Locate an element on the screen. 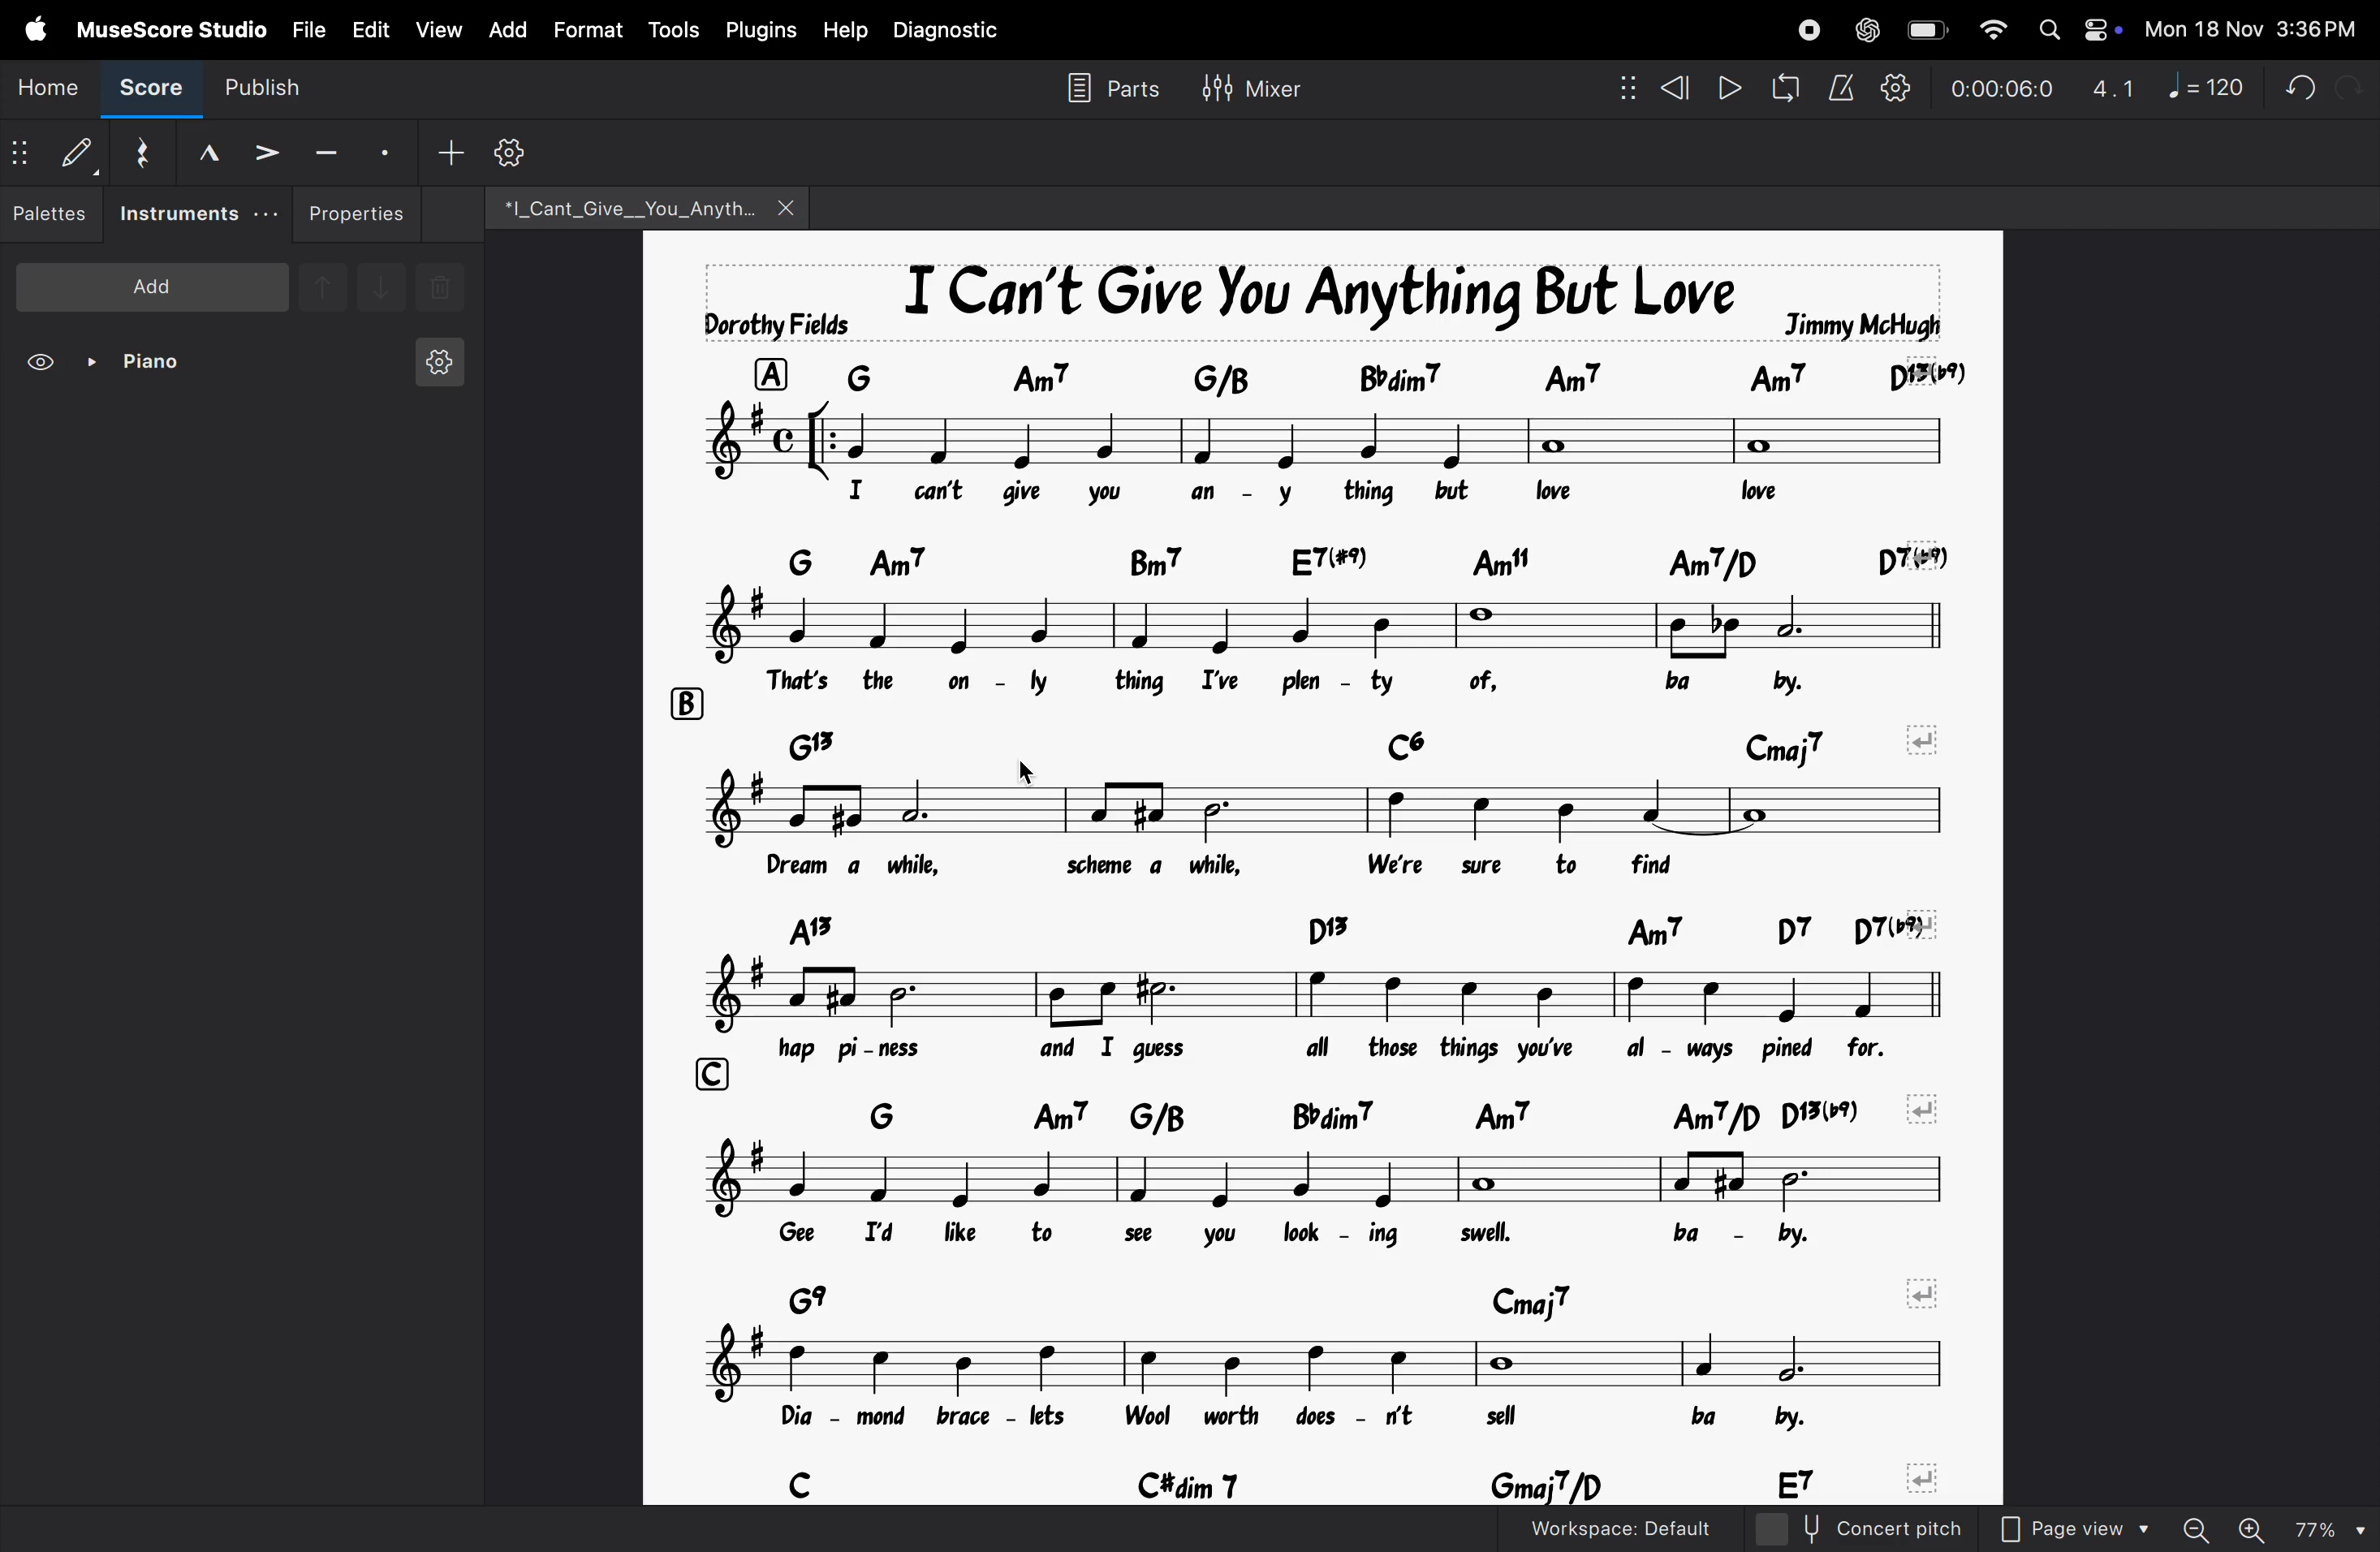 The width and height of the screenshot is (2380, 1552). diagnostic is located at coordinates (953, 30).